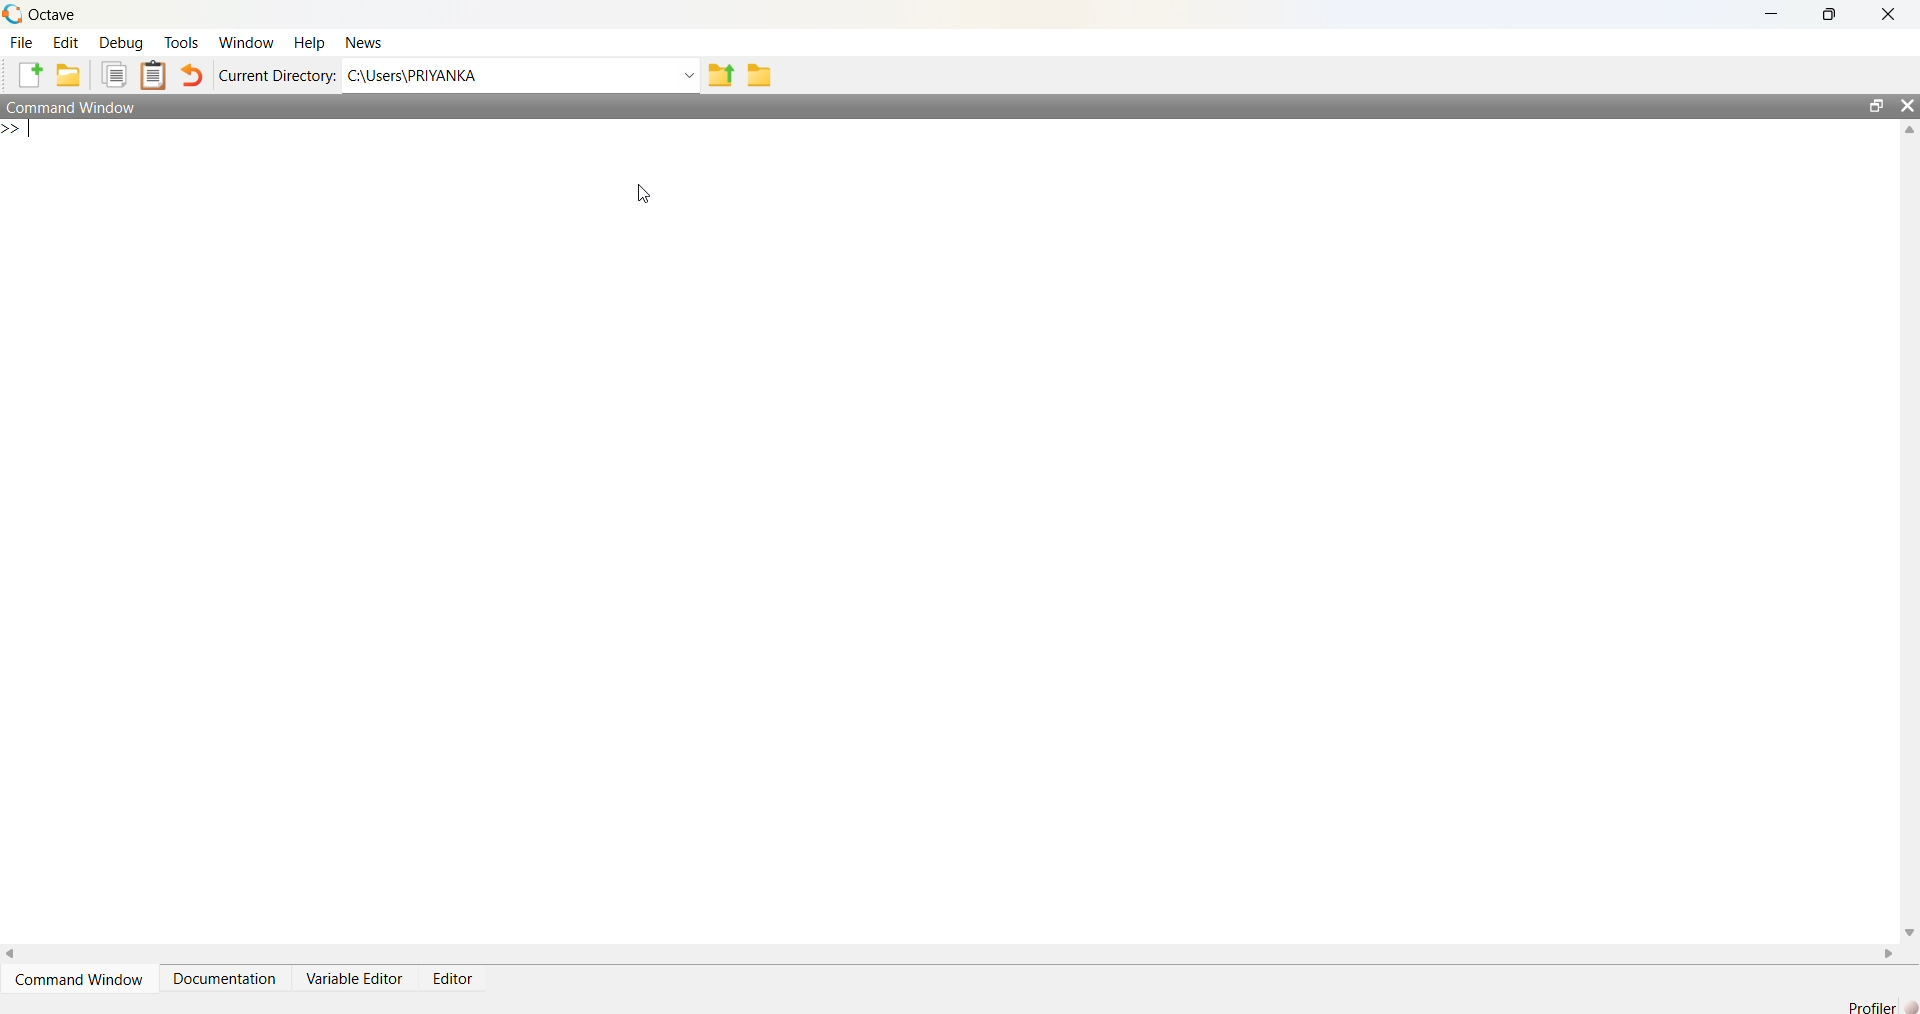 The image size is (1920, 1014). What do you see at coordinates (356, 978) in the screenshot?
I see `Variable Editor` at bounding box center [356, 978].